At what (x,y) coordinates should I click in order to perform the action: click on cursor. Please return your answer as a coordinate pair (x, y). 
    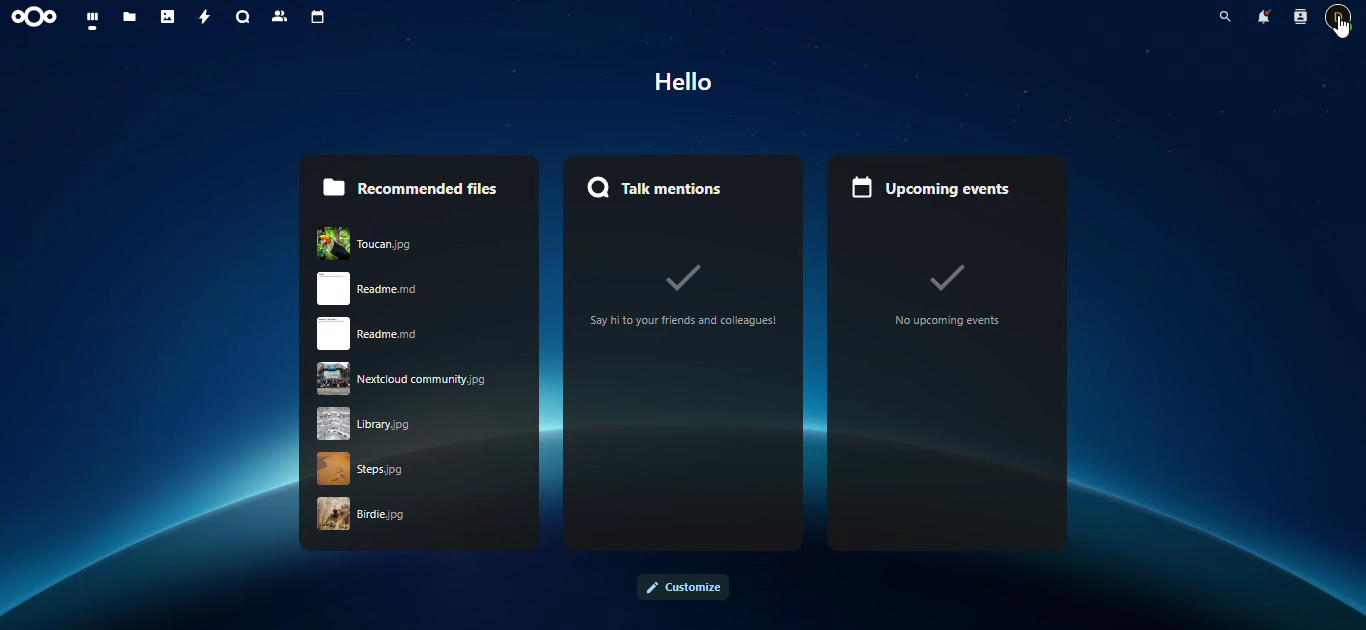
    Looking at the image, I should click on (1343, 31).